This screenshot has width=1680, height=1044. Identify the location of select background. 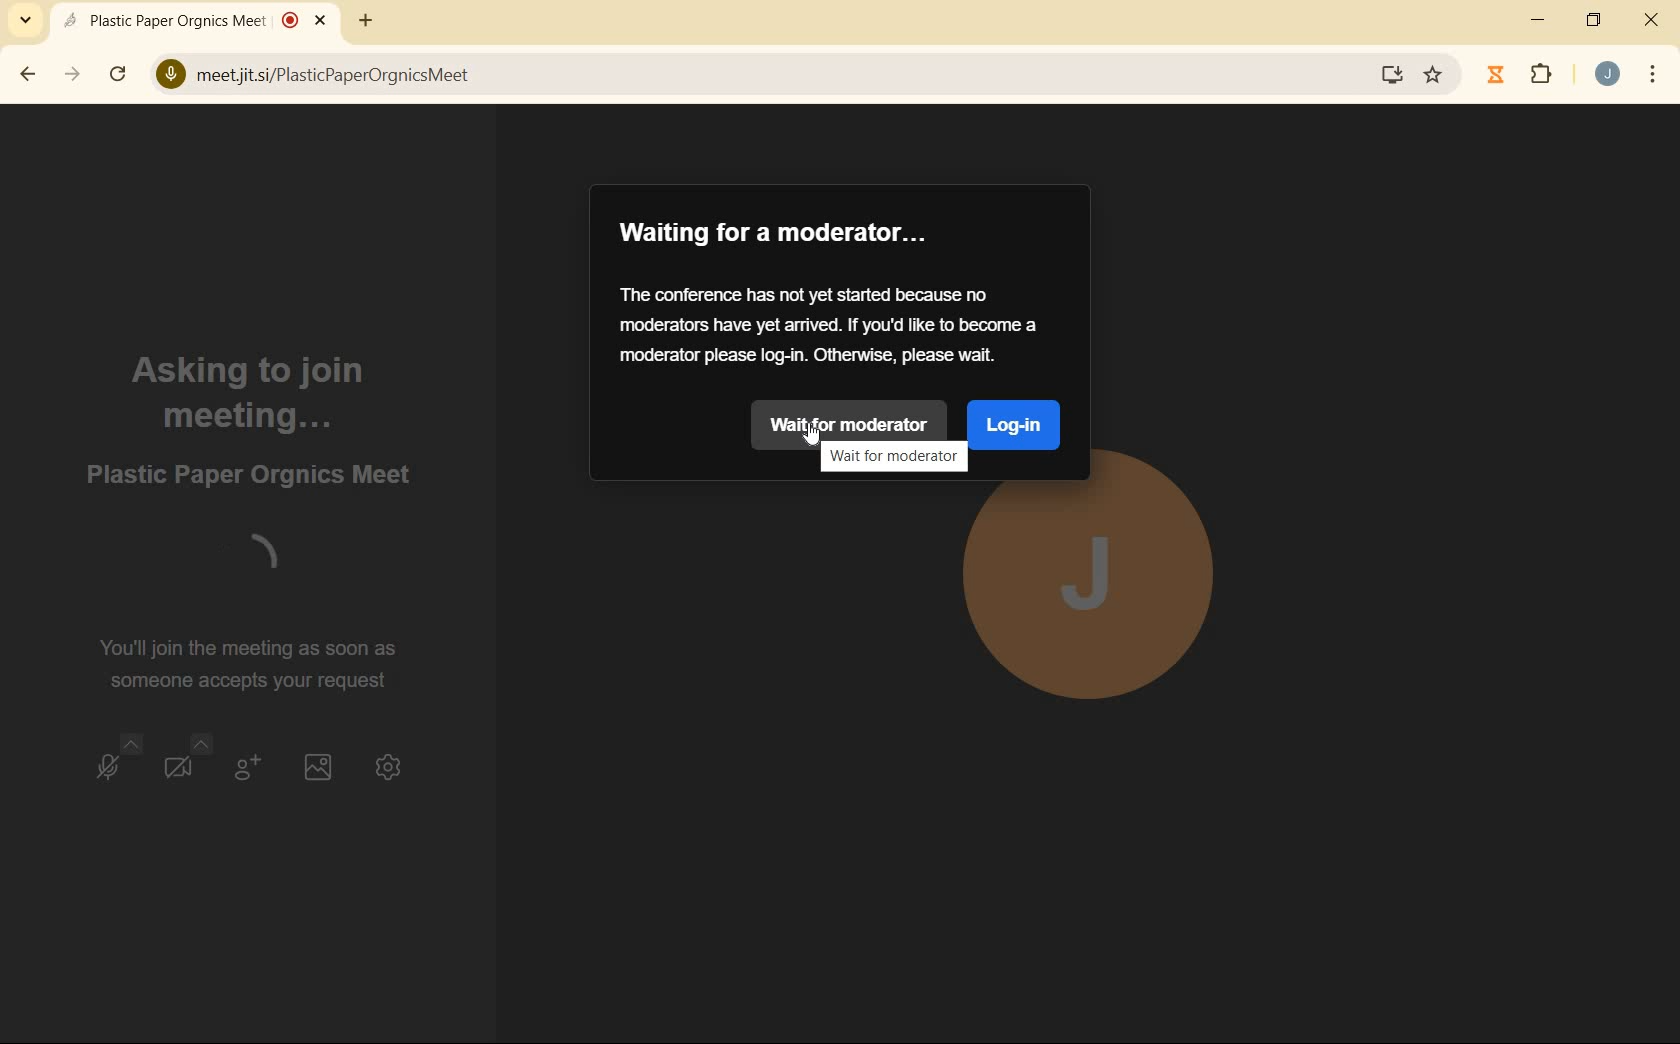
(318, 764).